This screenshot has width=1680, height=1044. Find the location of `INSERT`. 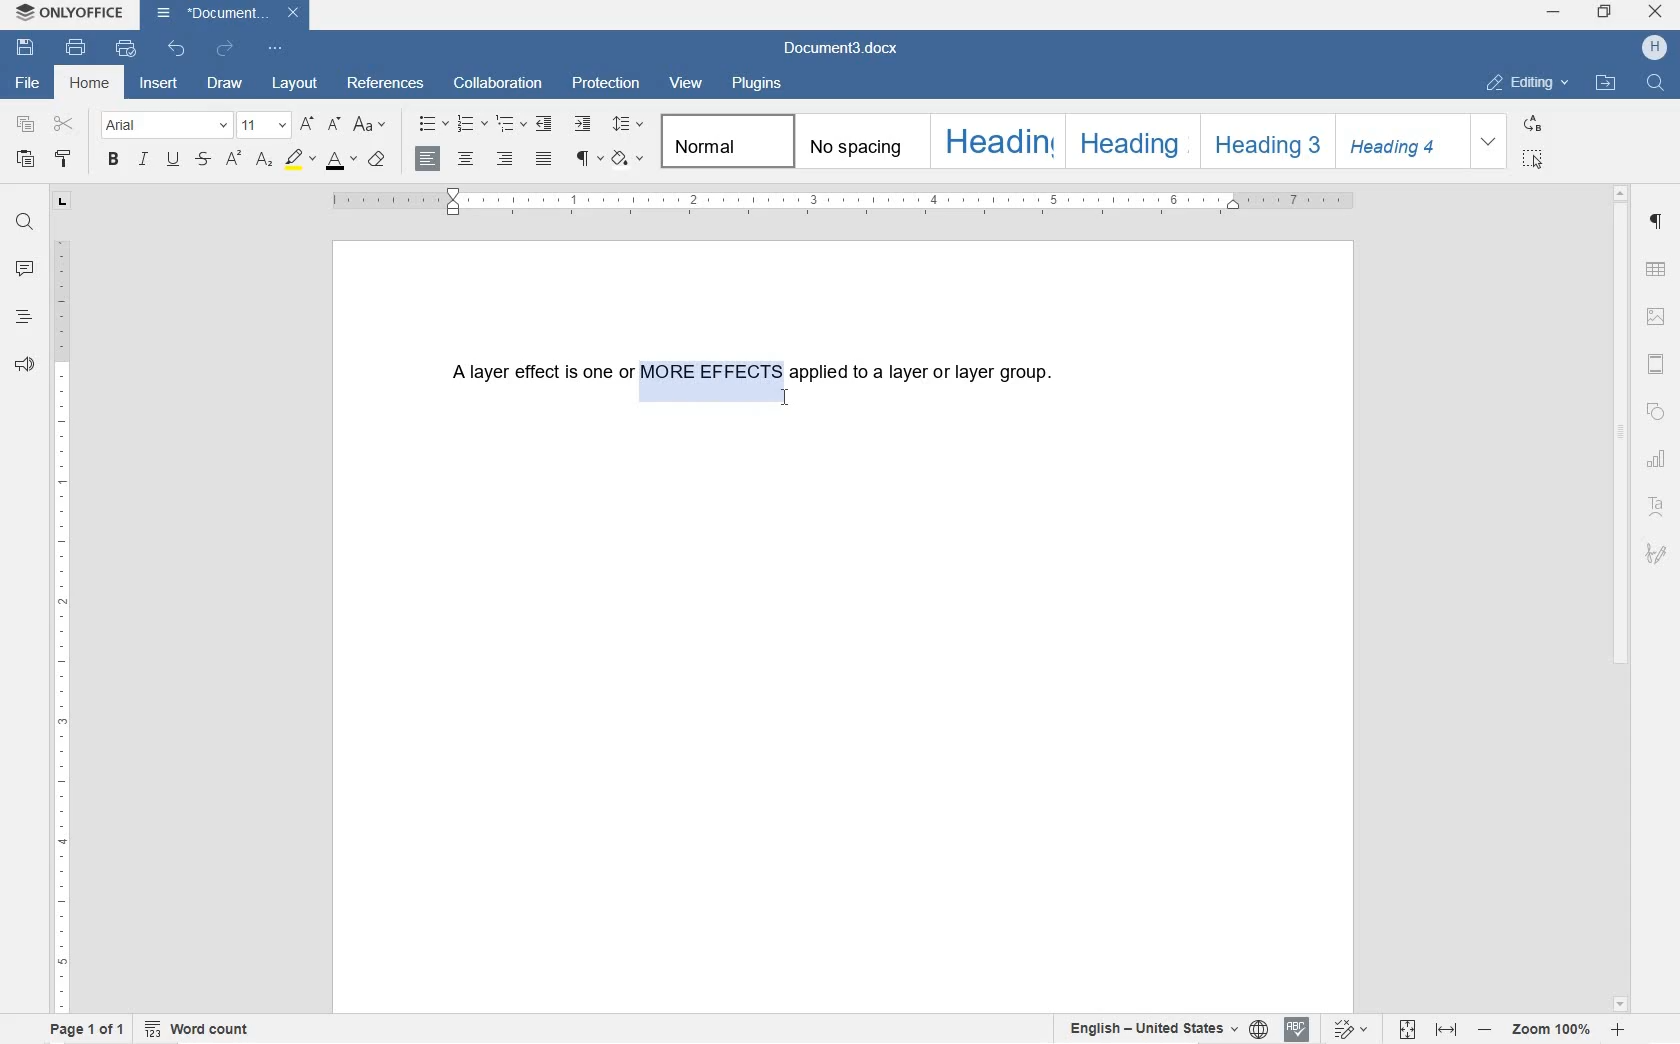

INSERT is located at coordinates (160, 87).